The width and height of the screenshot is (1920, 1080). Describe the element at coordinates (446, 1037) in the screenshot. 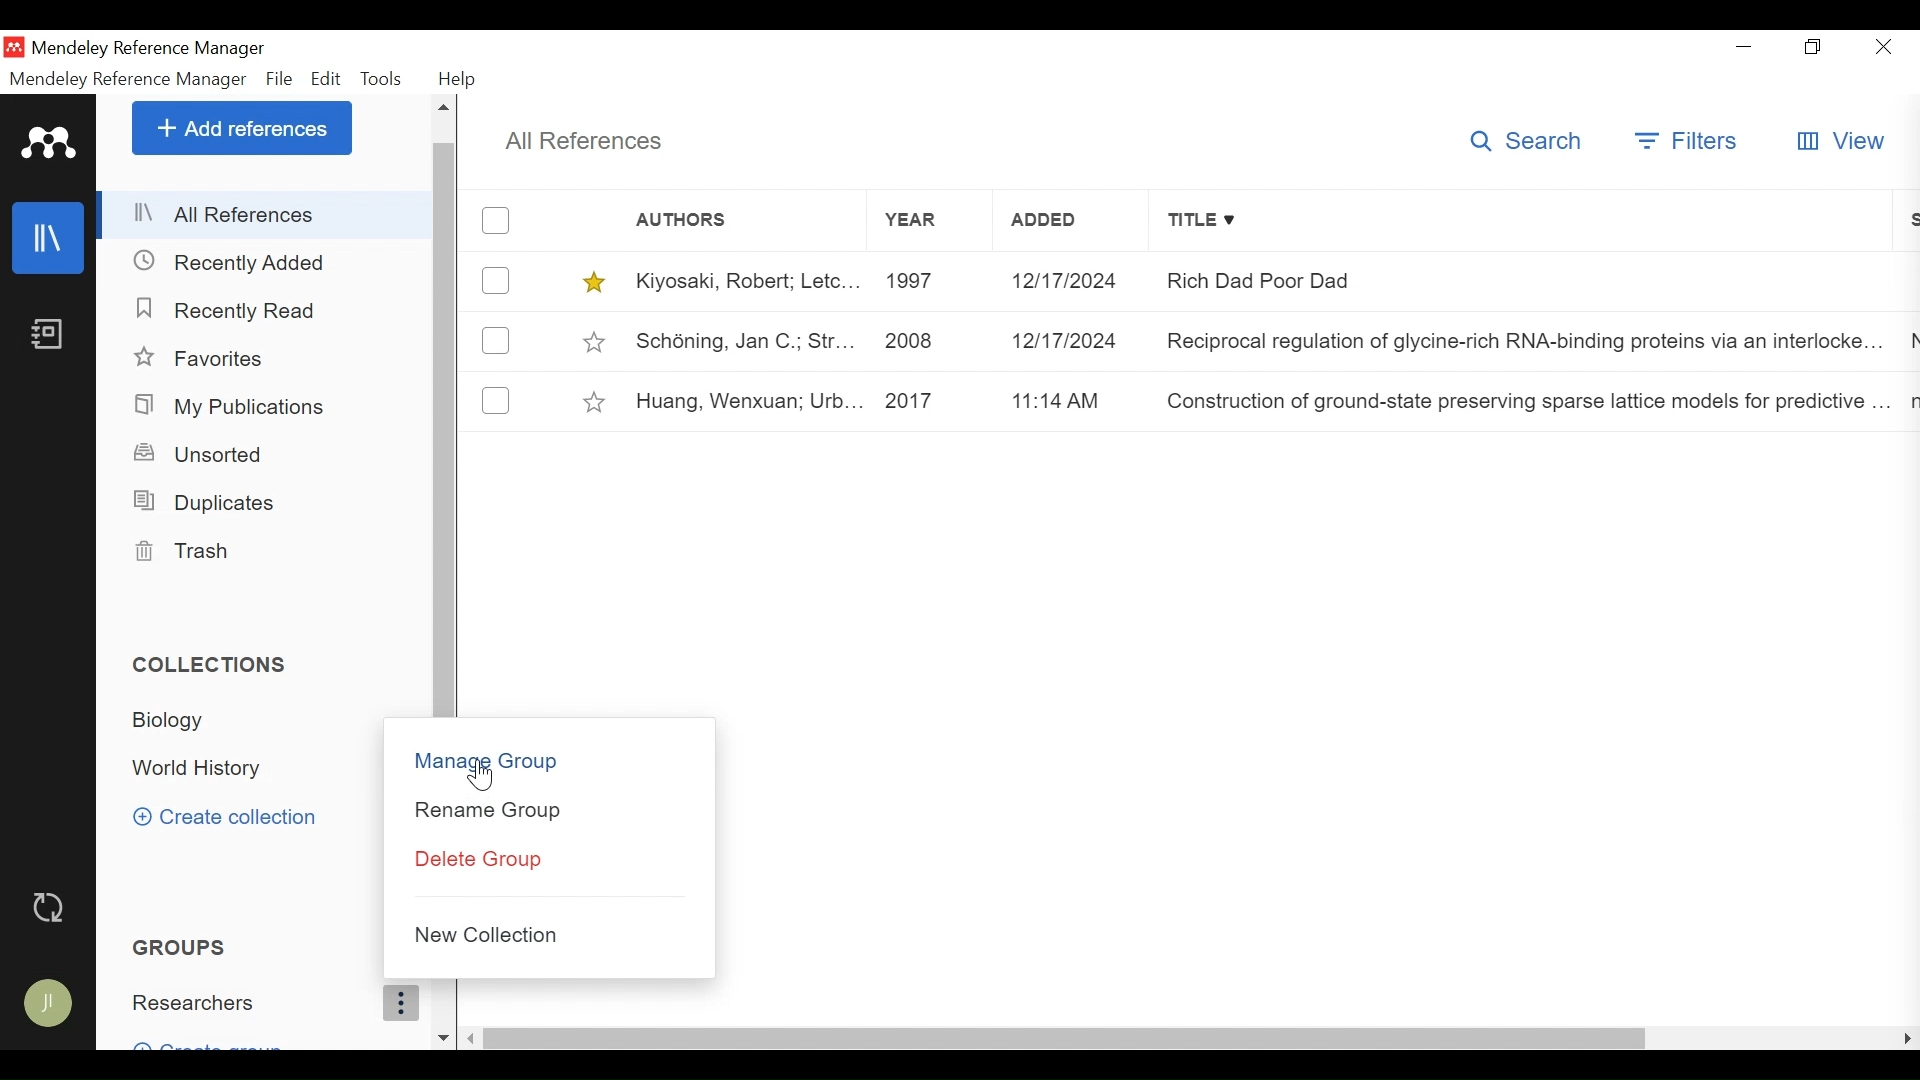

I see `Scroll down` at that location.